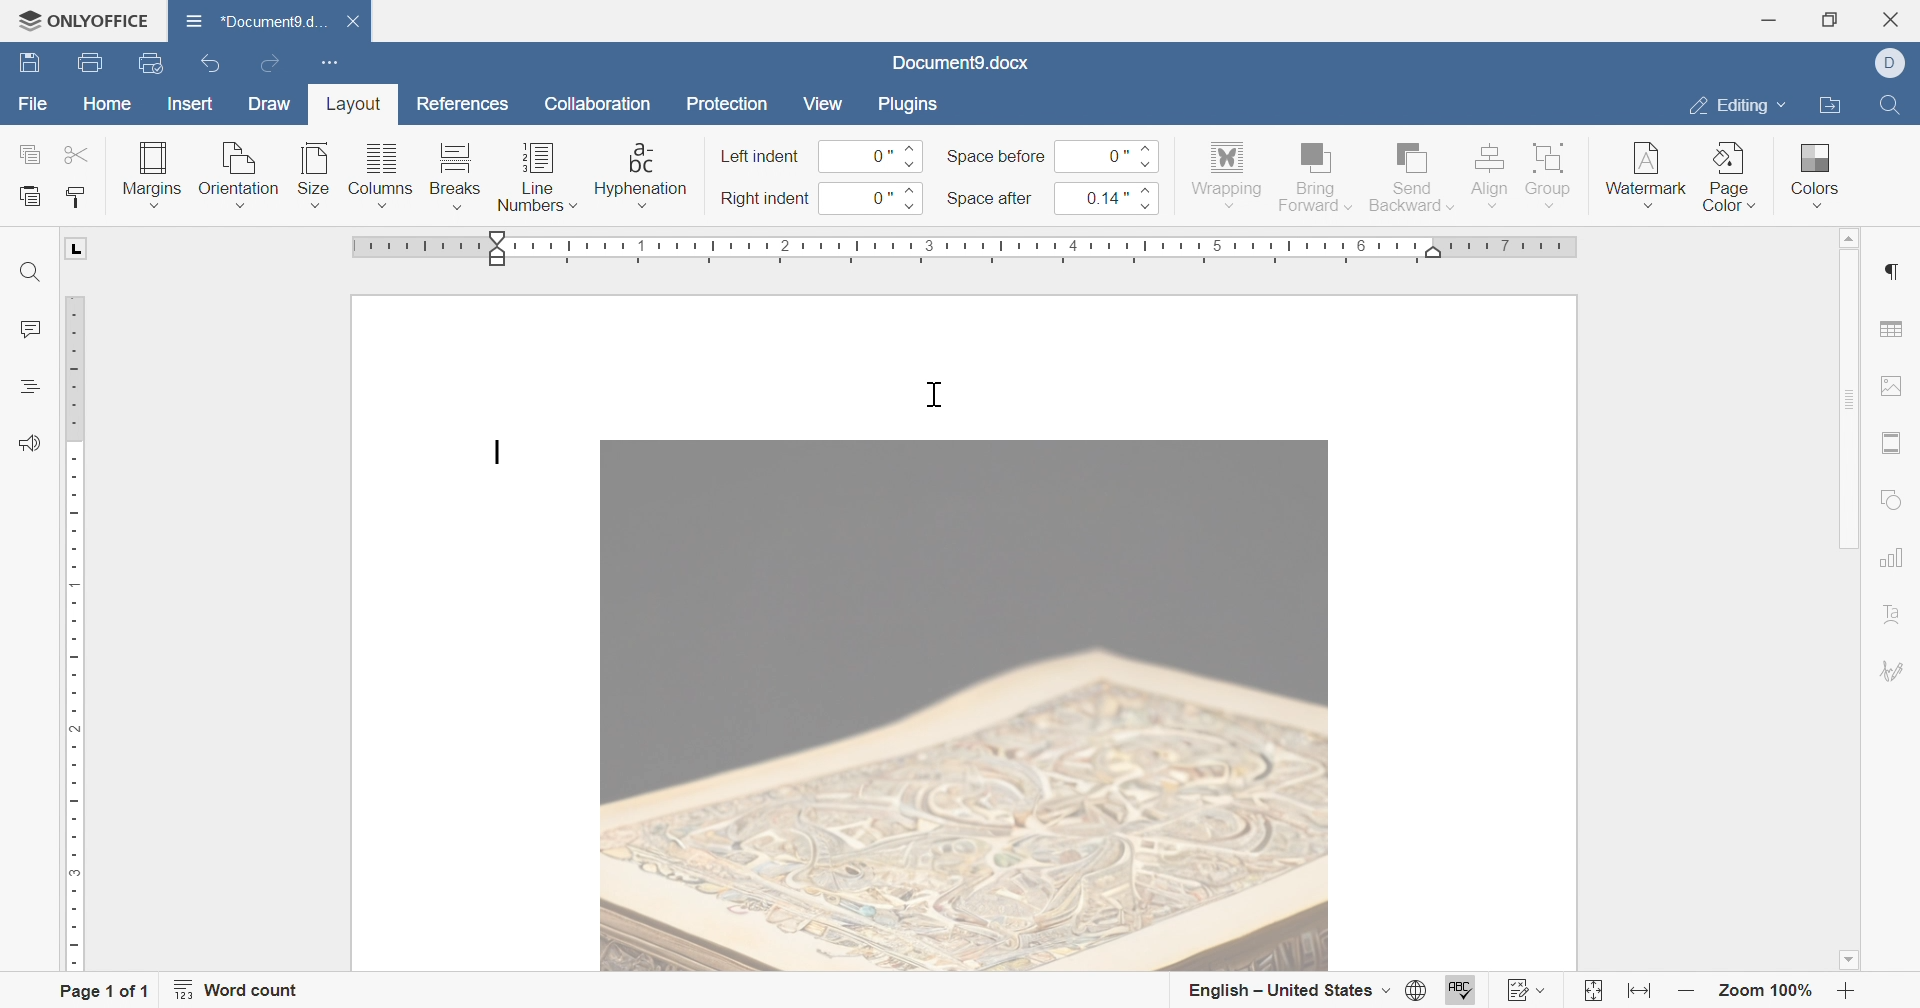 The height and width of the screenshot is (1008, 1920). Describe the element at coordinates (1733, 109) in the screenshot. I see `editing` at that location.